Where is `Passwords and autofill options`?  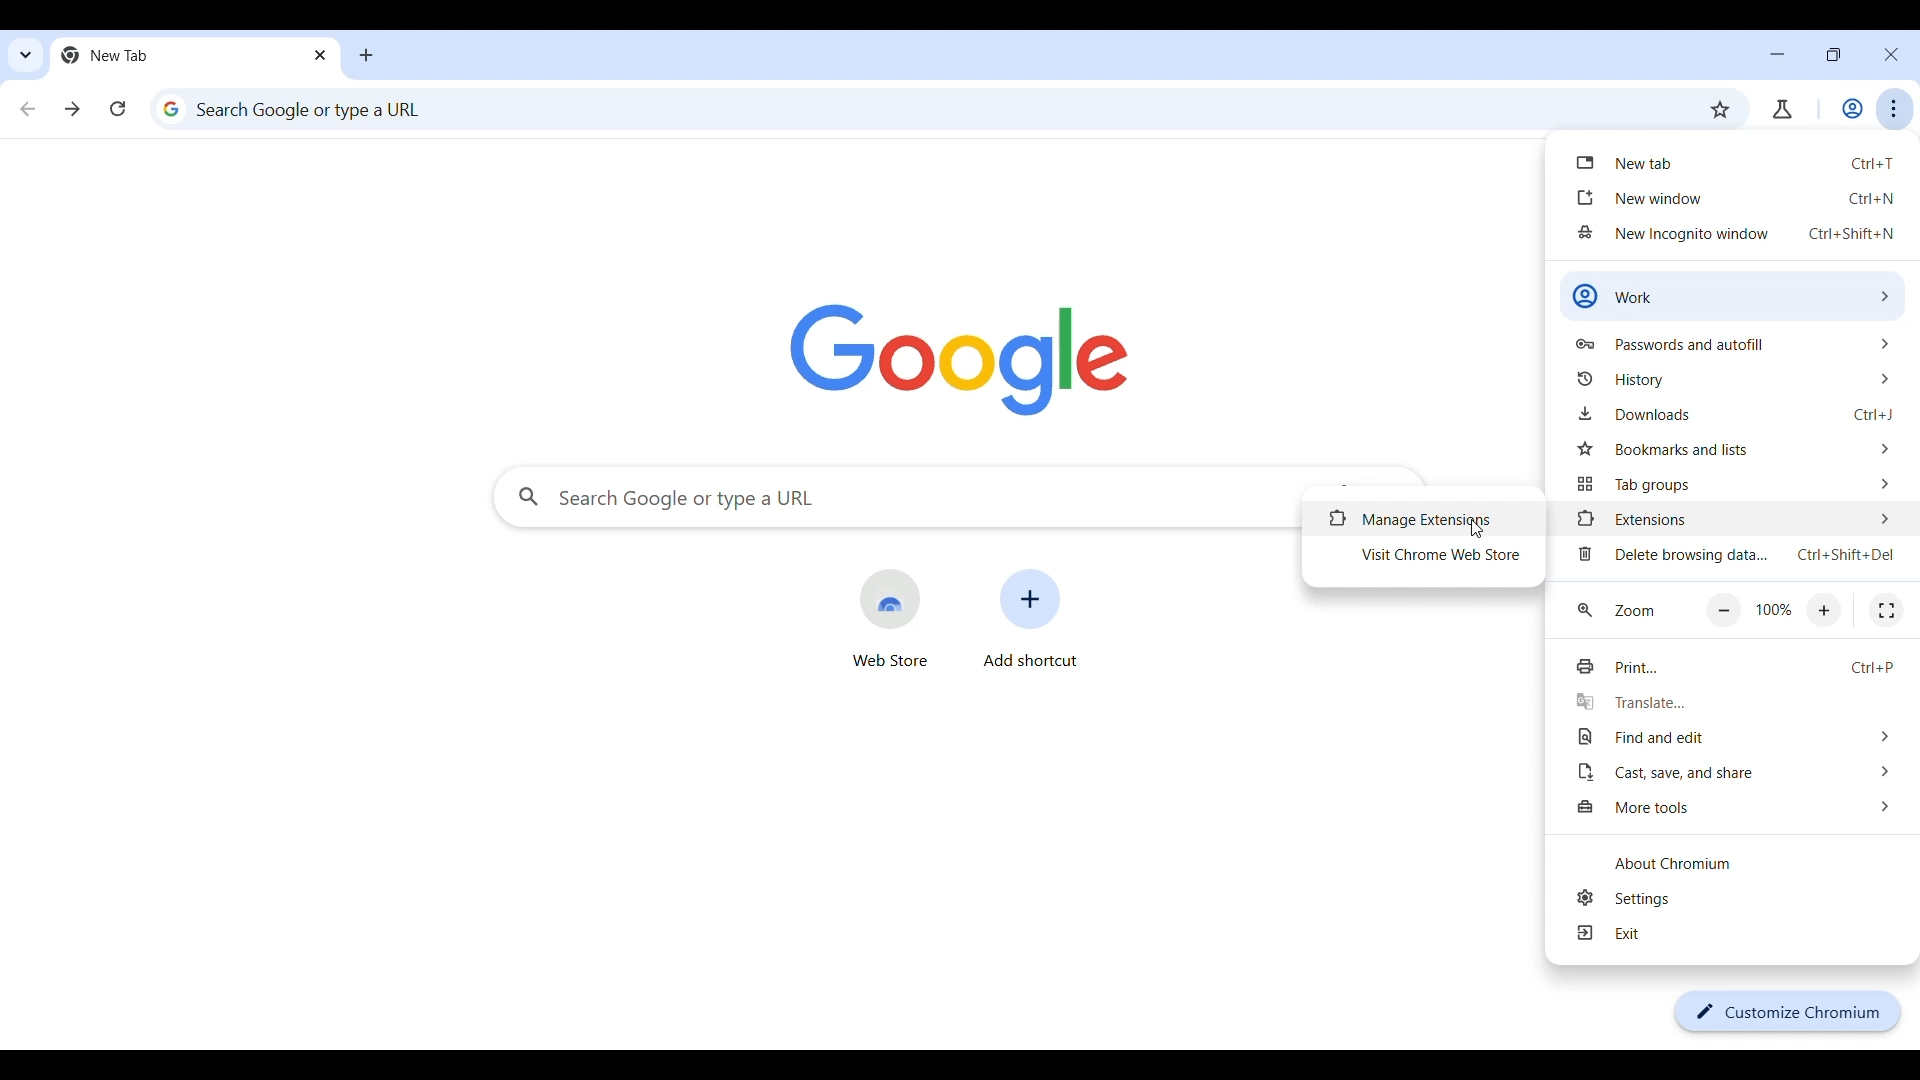
Passwords and autofill options is located at coordinates (1732, 344).